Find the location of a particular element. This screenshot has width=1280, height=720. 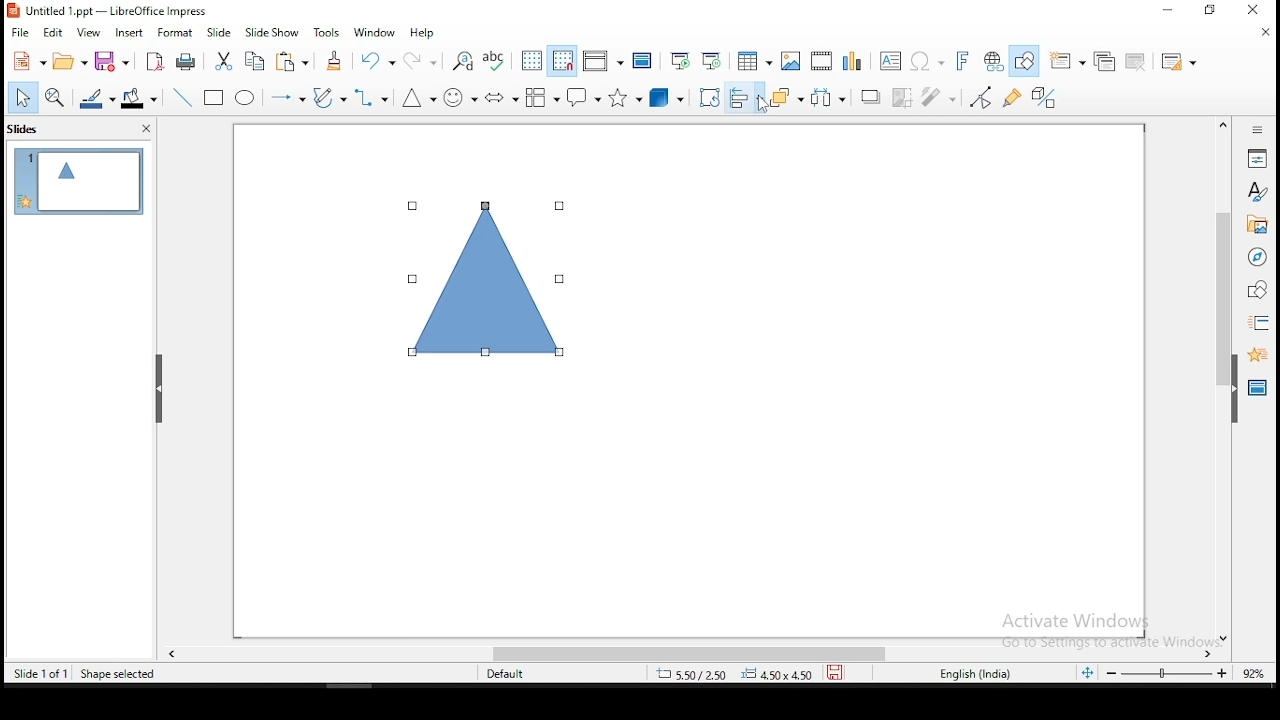

sidebar settings is located at coordinates (1258, 131).